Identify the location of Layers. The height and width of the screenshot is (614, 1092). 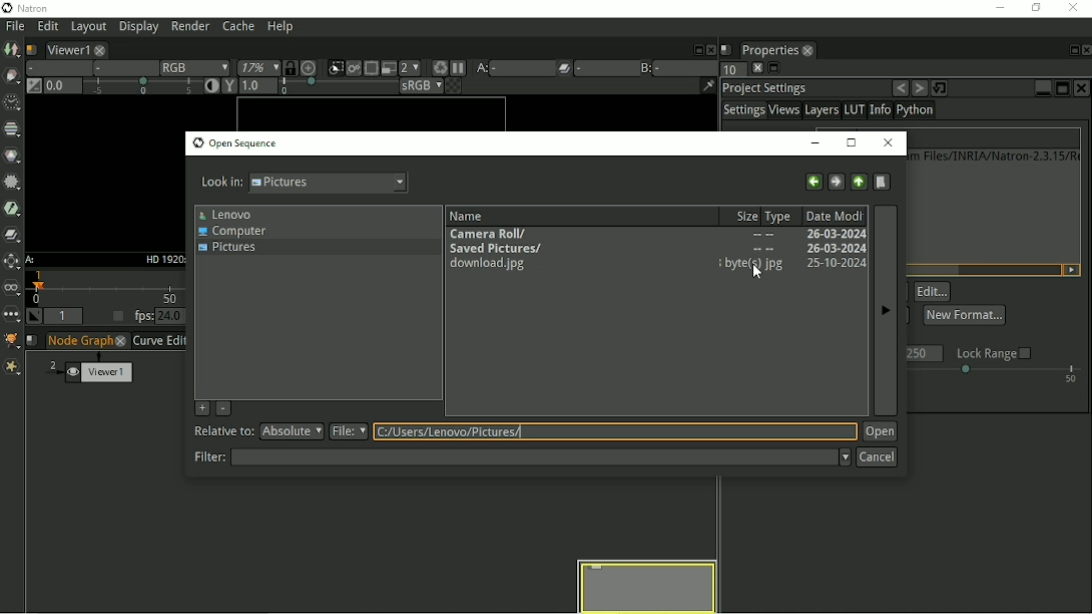
(821, 111).